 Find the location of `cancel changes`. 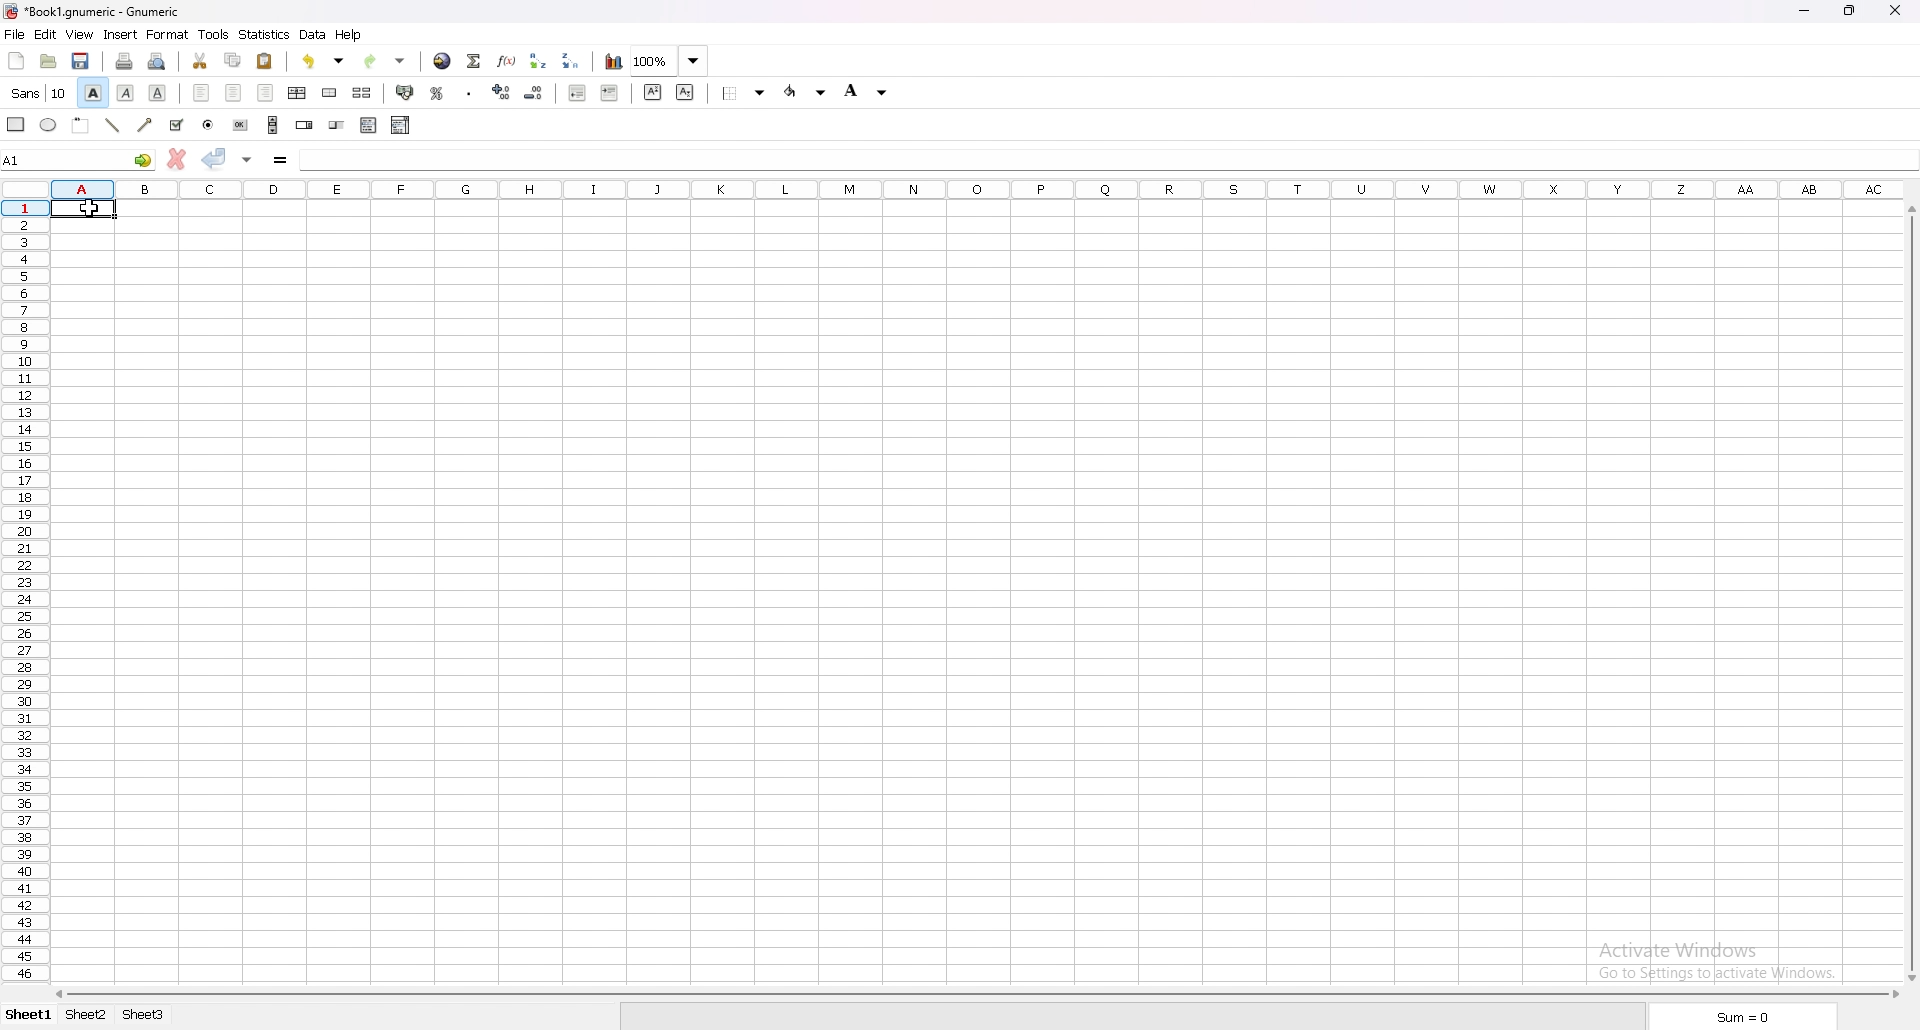

cancel changes is located at coordinates (180, 159).